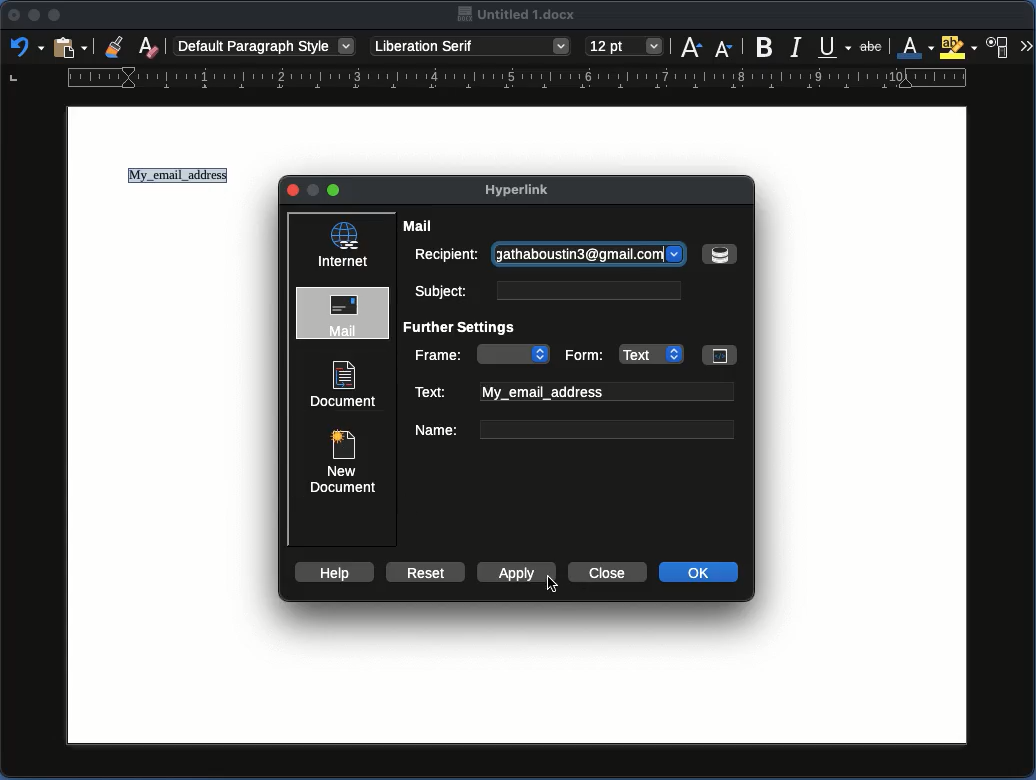 The image size is (1036, 780). I want to click on Untitled. 1 docx, so click(518, 15).